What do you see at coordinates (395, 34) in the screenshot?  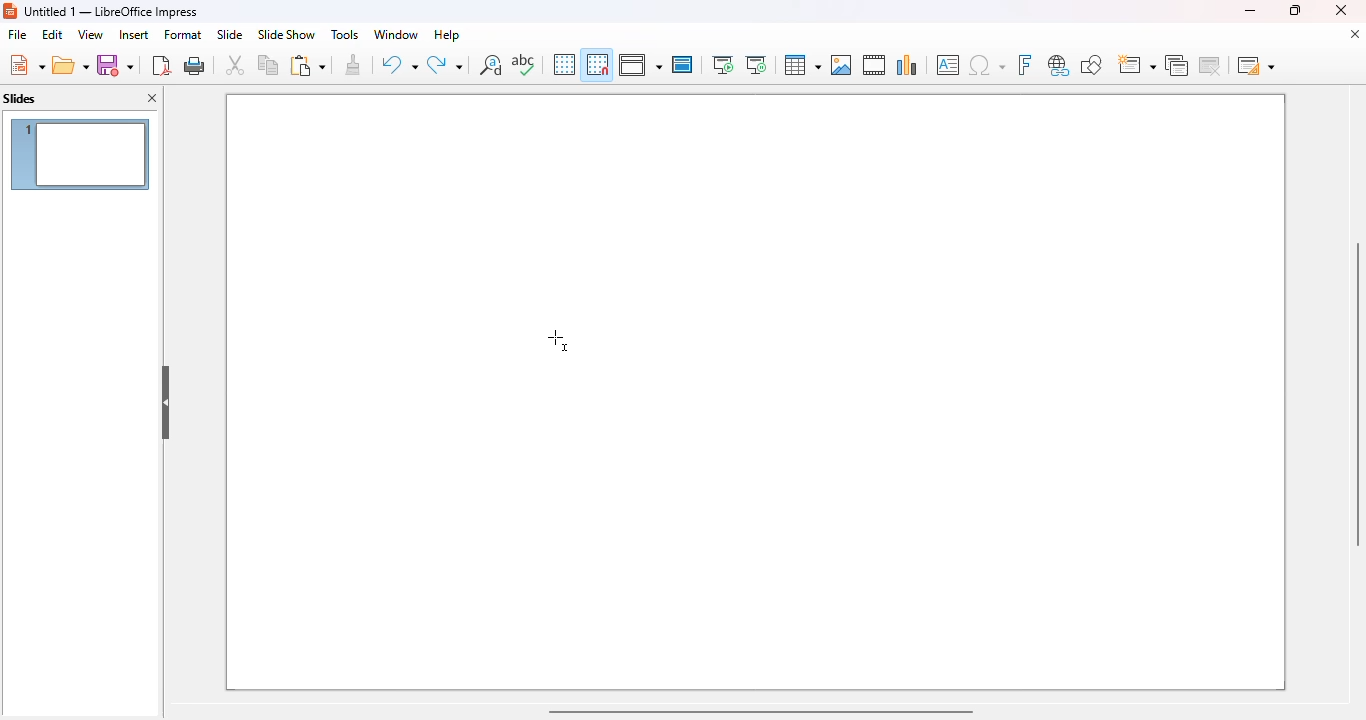 I see `window` at bounding box center [395, 34].